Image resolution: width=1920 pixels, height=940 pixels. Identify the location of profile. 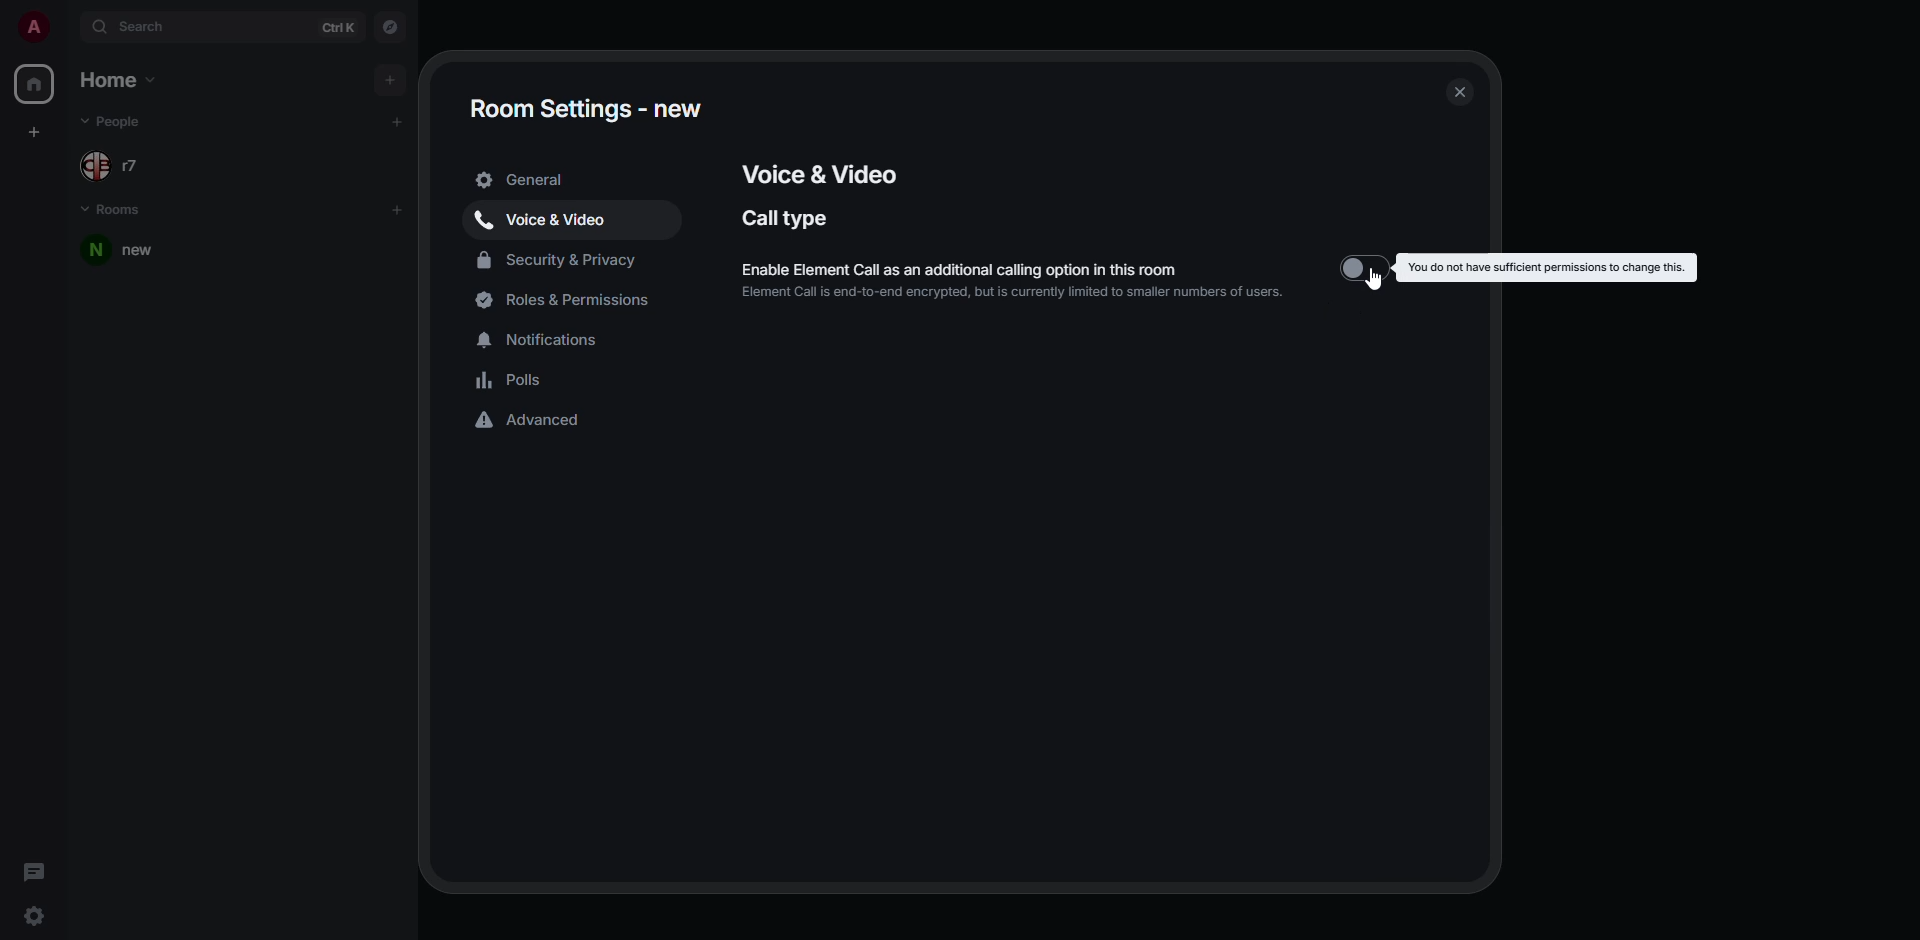
(33, 26).